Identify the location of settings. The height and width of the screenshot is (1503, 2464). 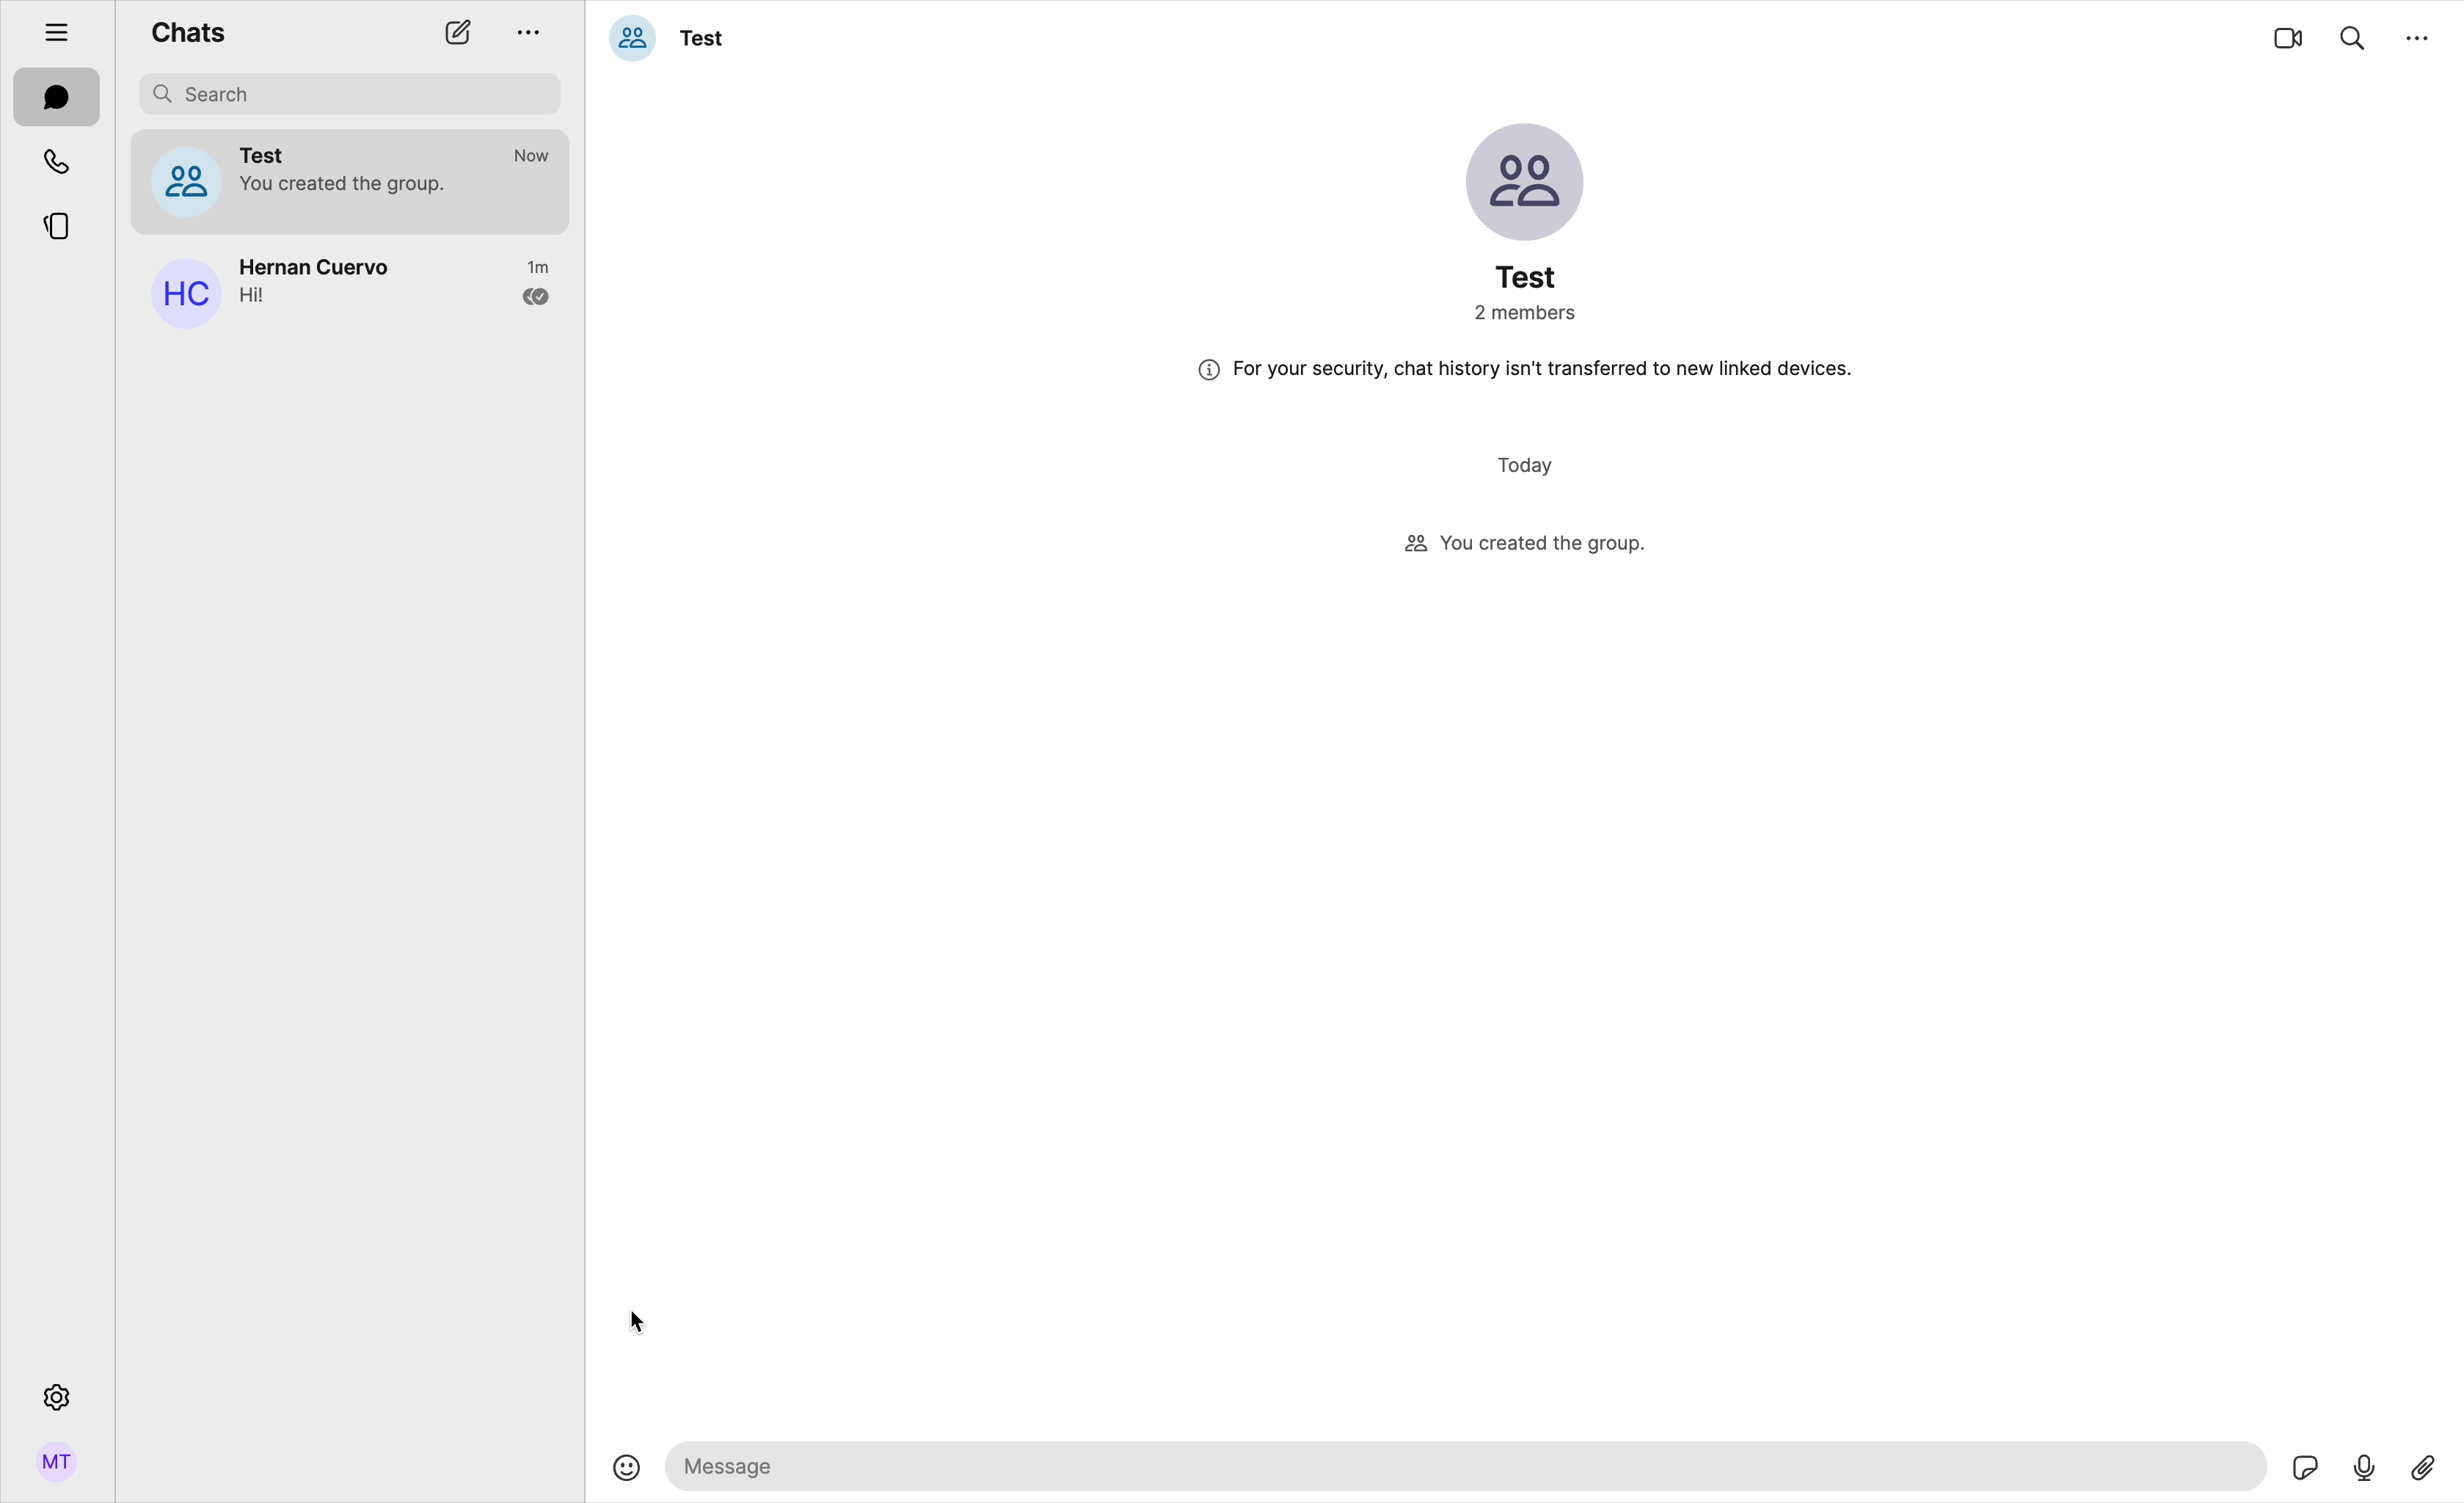
(54, 1396).